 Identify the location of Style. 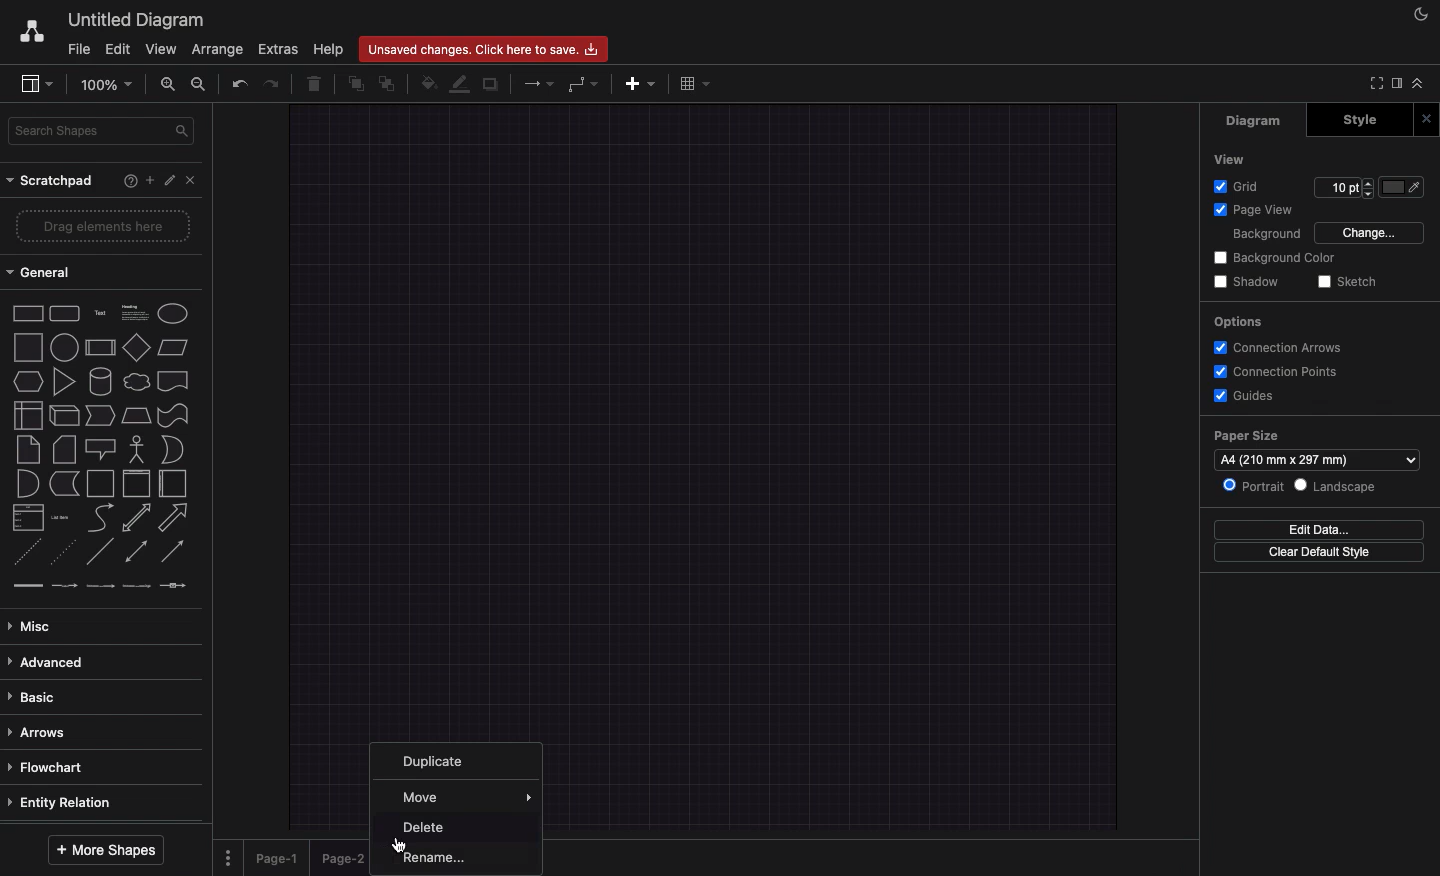
(1359, 119).